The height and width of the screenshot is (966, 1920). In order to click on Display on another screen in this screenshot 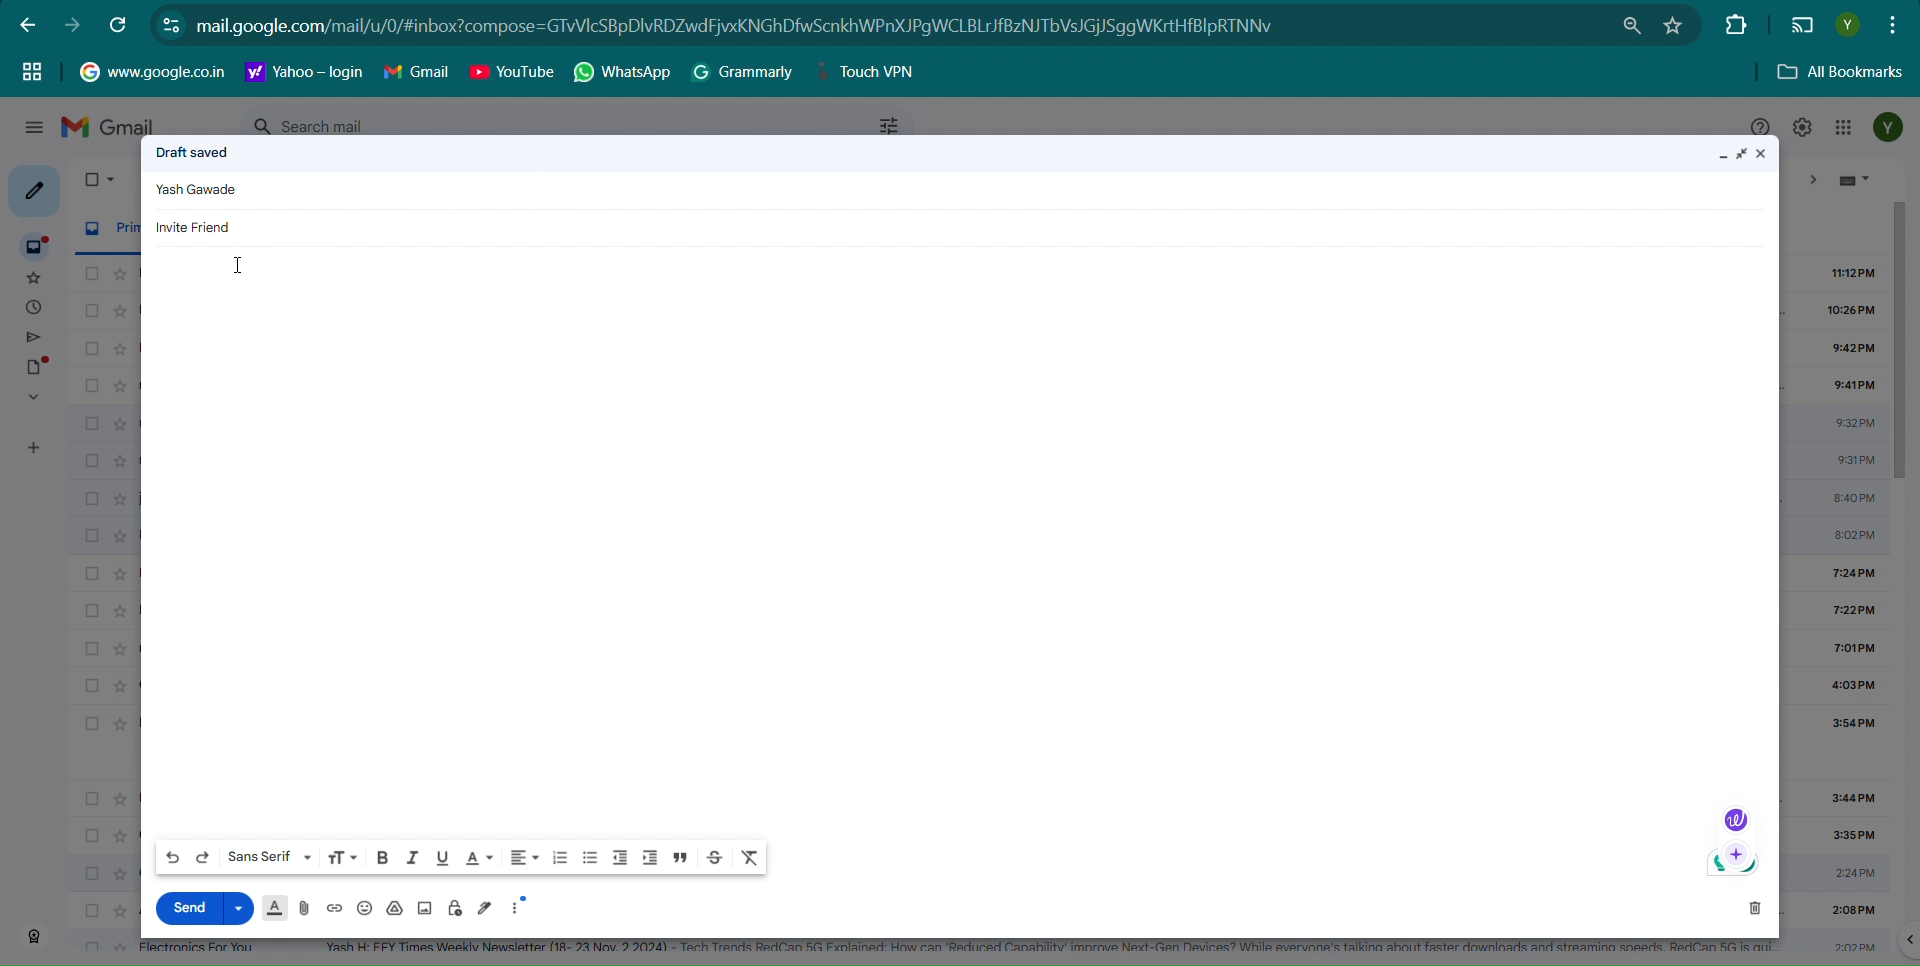, I will do `click(1802, 26)`.